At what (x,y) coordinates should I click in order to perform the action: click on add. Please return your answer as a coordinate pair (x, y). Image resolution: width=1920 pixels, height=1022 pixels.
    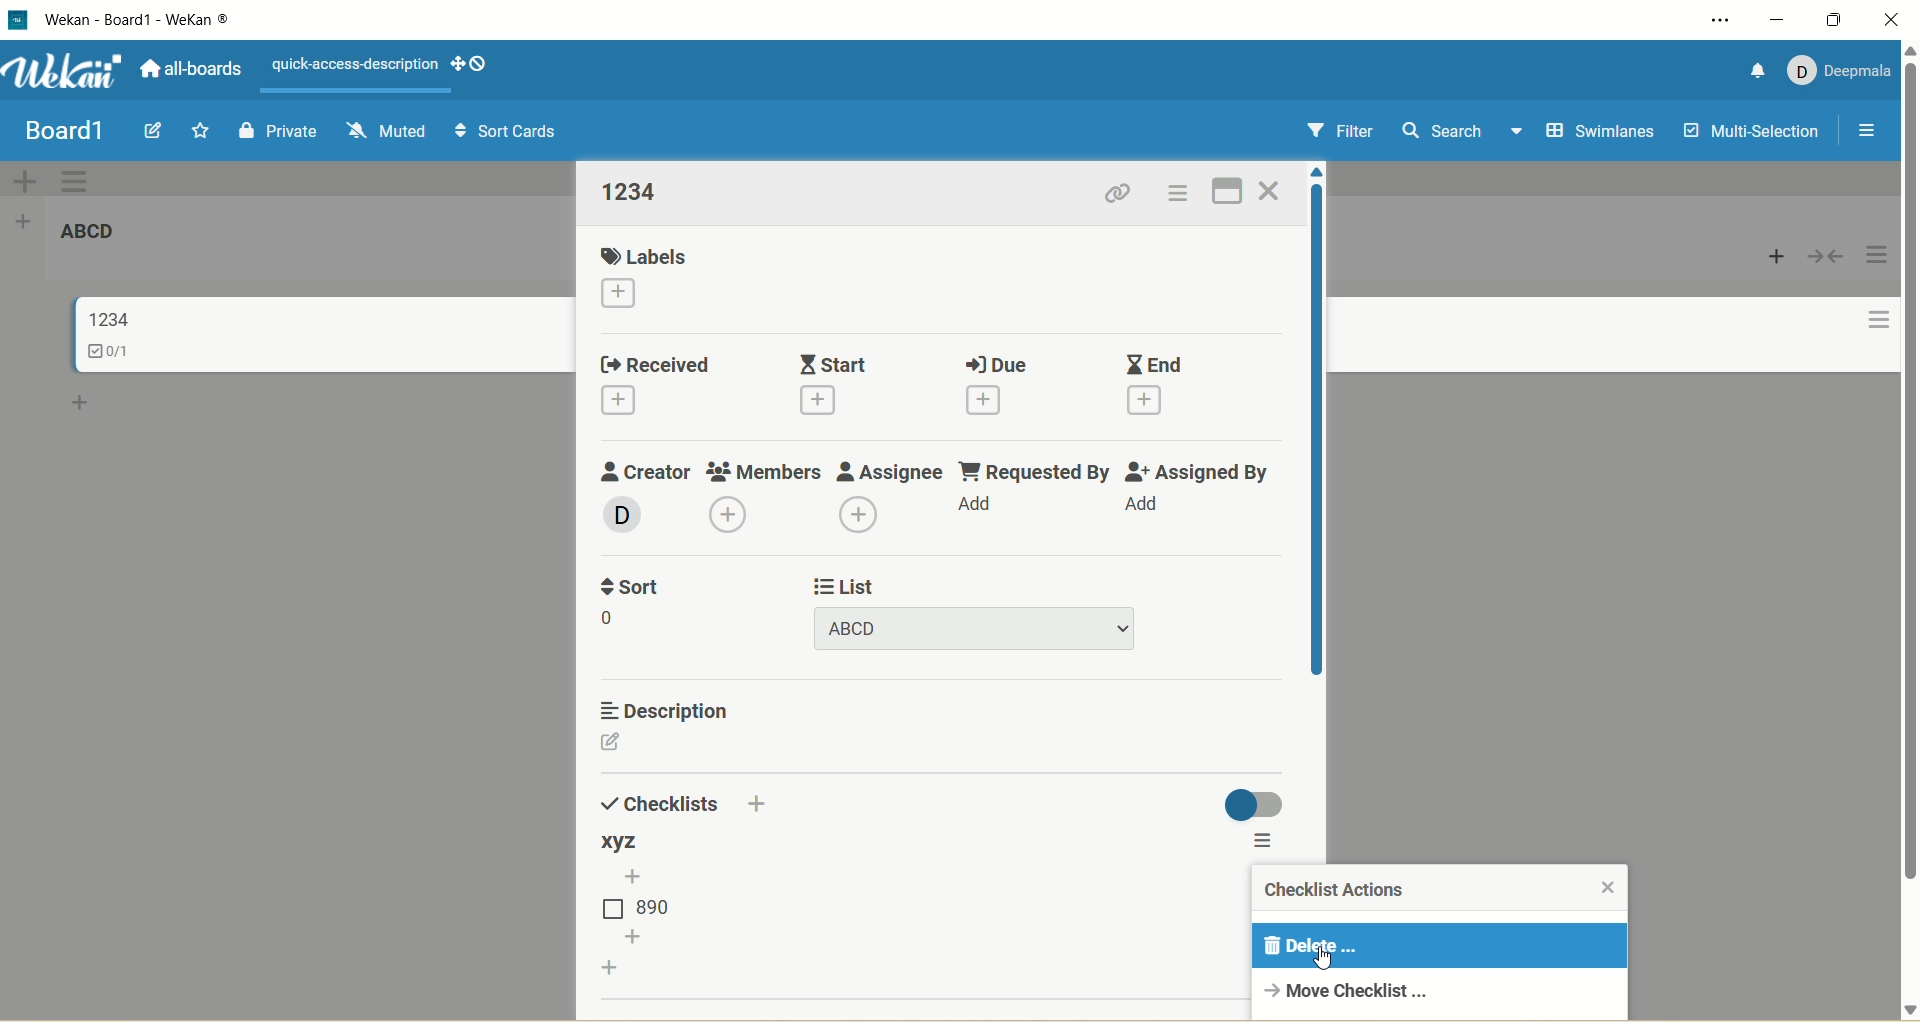
    Looking at the image, I should click on (727, 513).